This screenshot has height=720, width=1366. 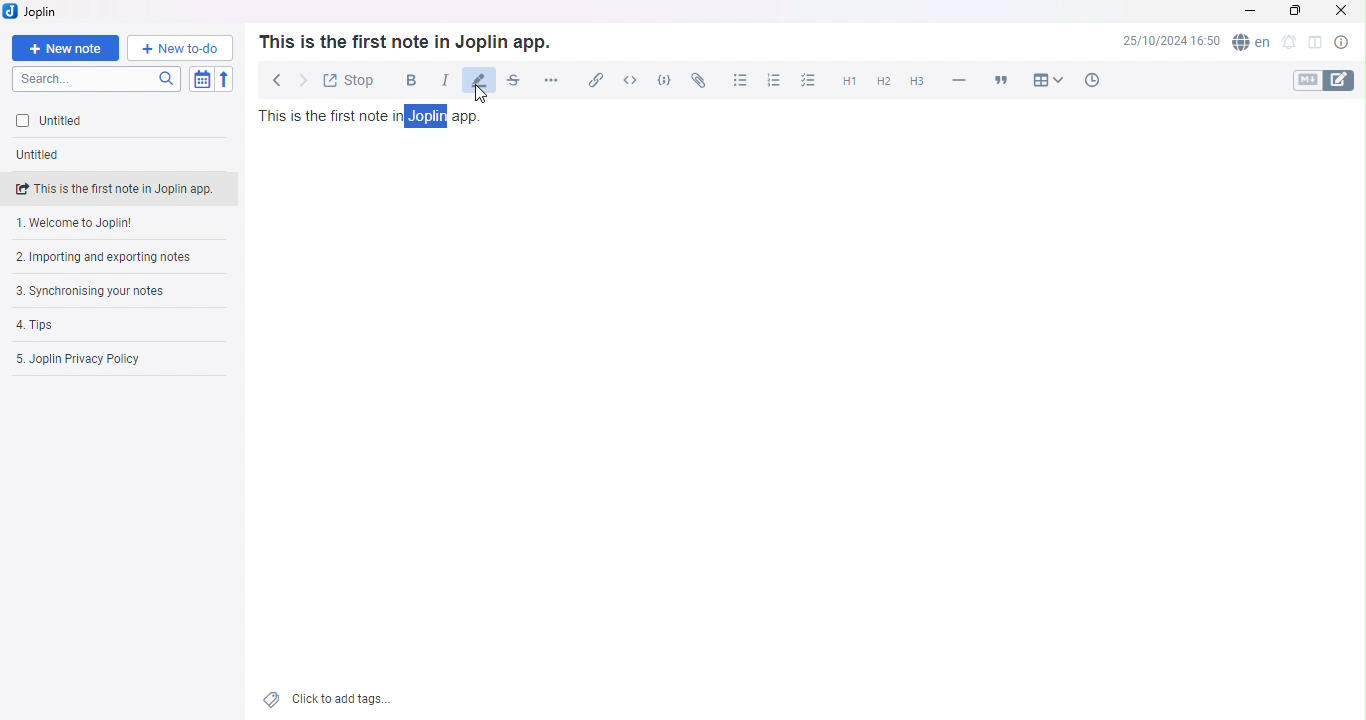 What do you see at coordinates (430, 116) in the screenshot?
I see `Highlighted text` at bounding box center [430, 116].